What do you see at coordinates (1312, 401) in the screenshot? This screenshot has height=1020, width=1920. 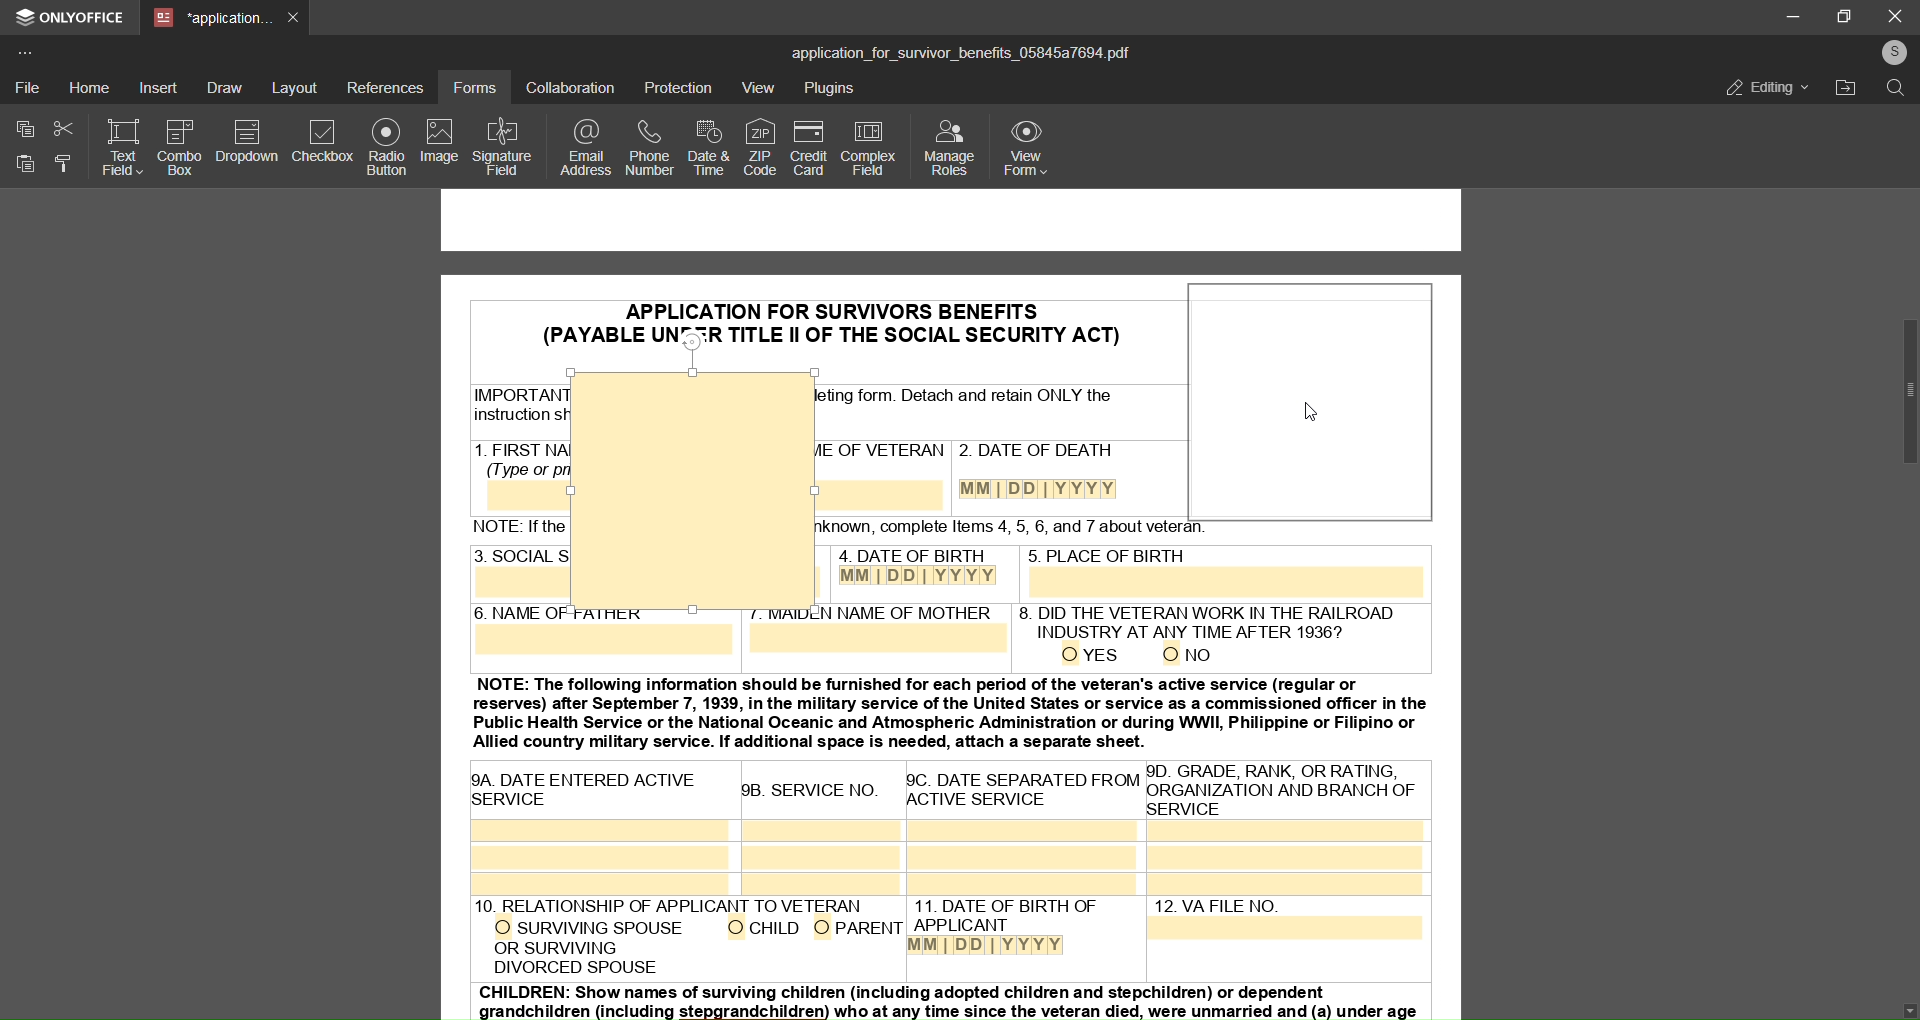 I see `repositioned box` at bounding box center [1312, 401].